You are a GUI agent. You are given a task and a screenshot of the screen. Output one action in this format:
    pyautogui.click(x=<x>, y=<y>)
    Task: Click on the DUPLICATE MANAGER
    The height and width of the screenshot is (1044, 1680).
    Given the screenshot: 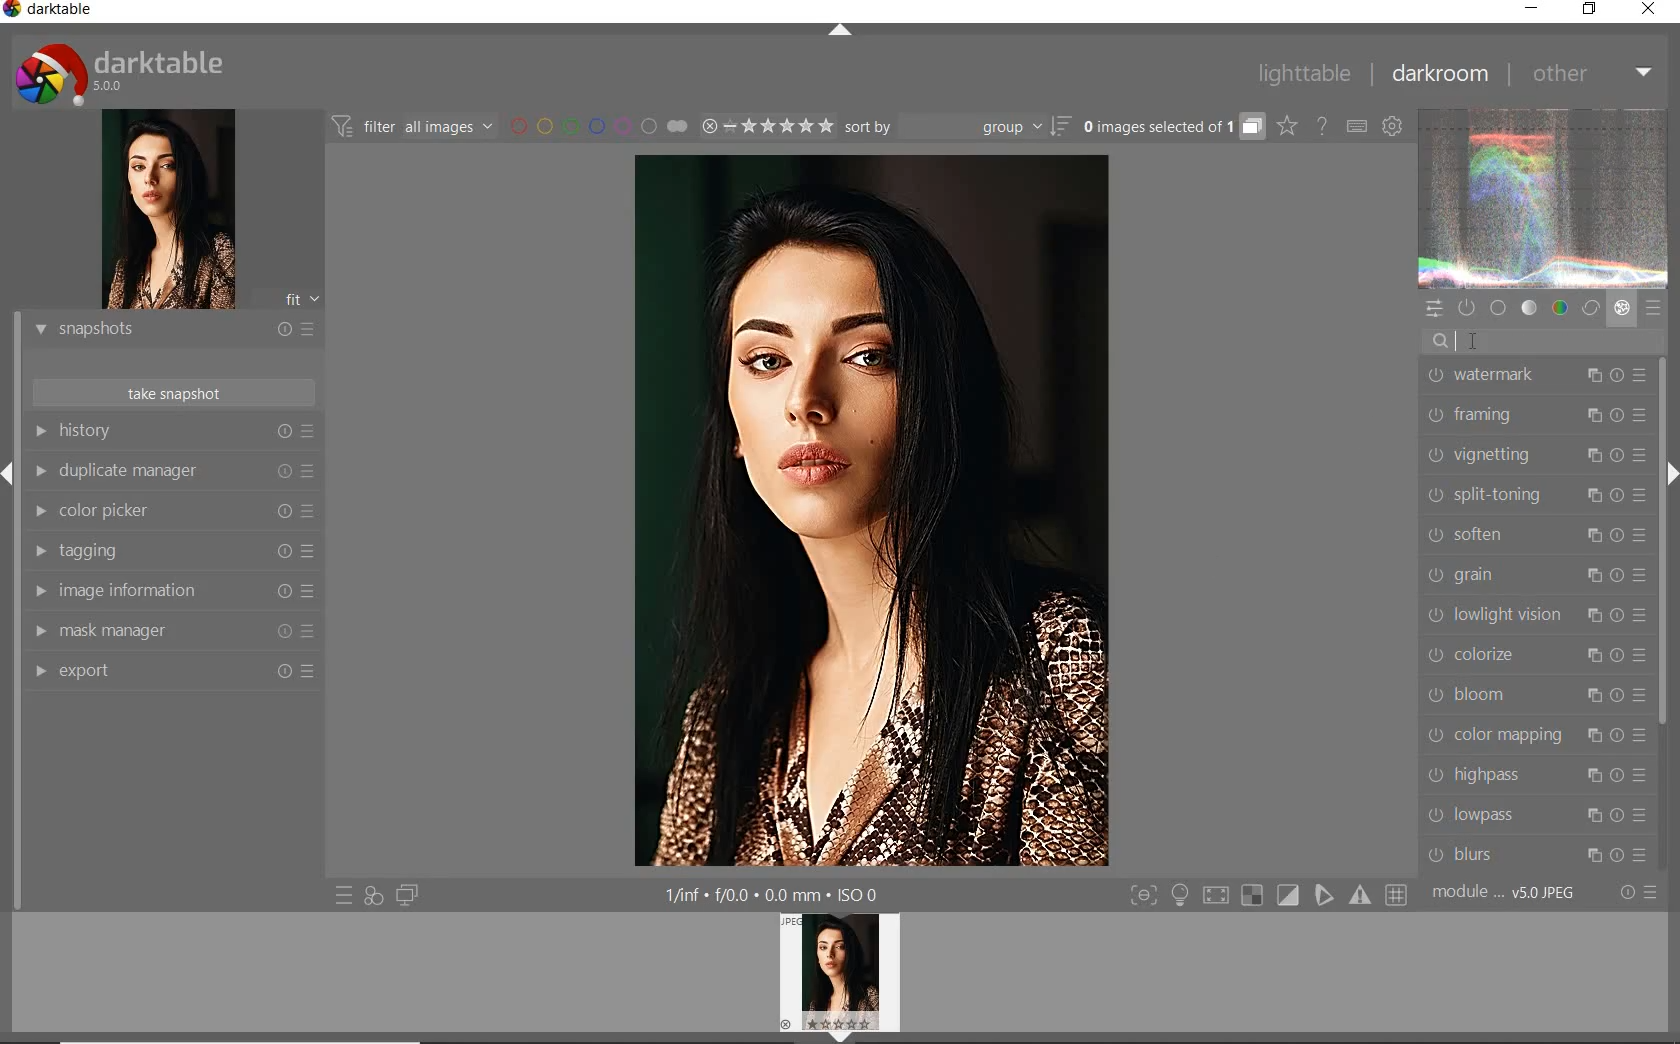 What is the action you would take?
    pyautogui.click(x=176, y=474)
    